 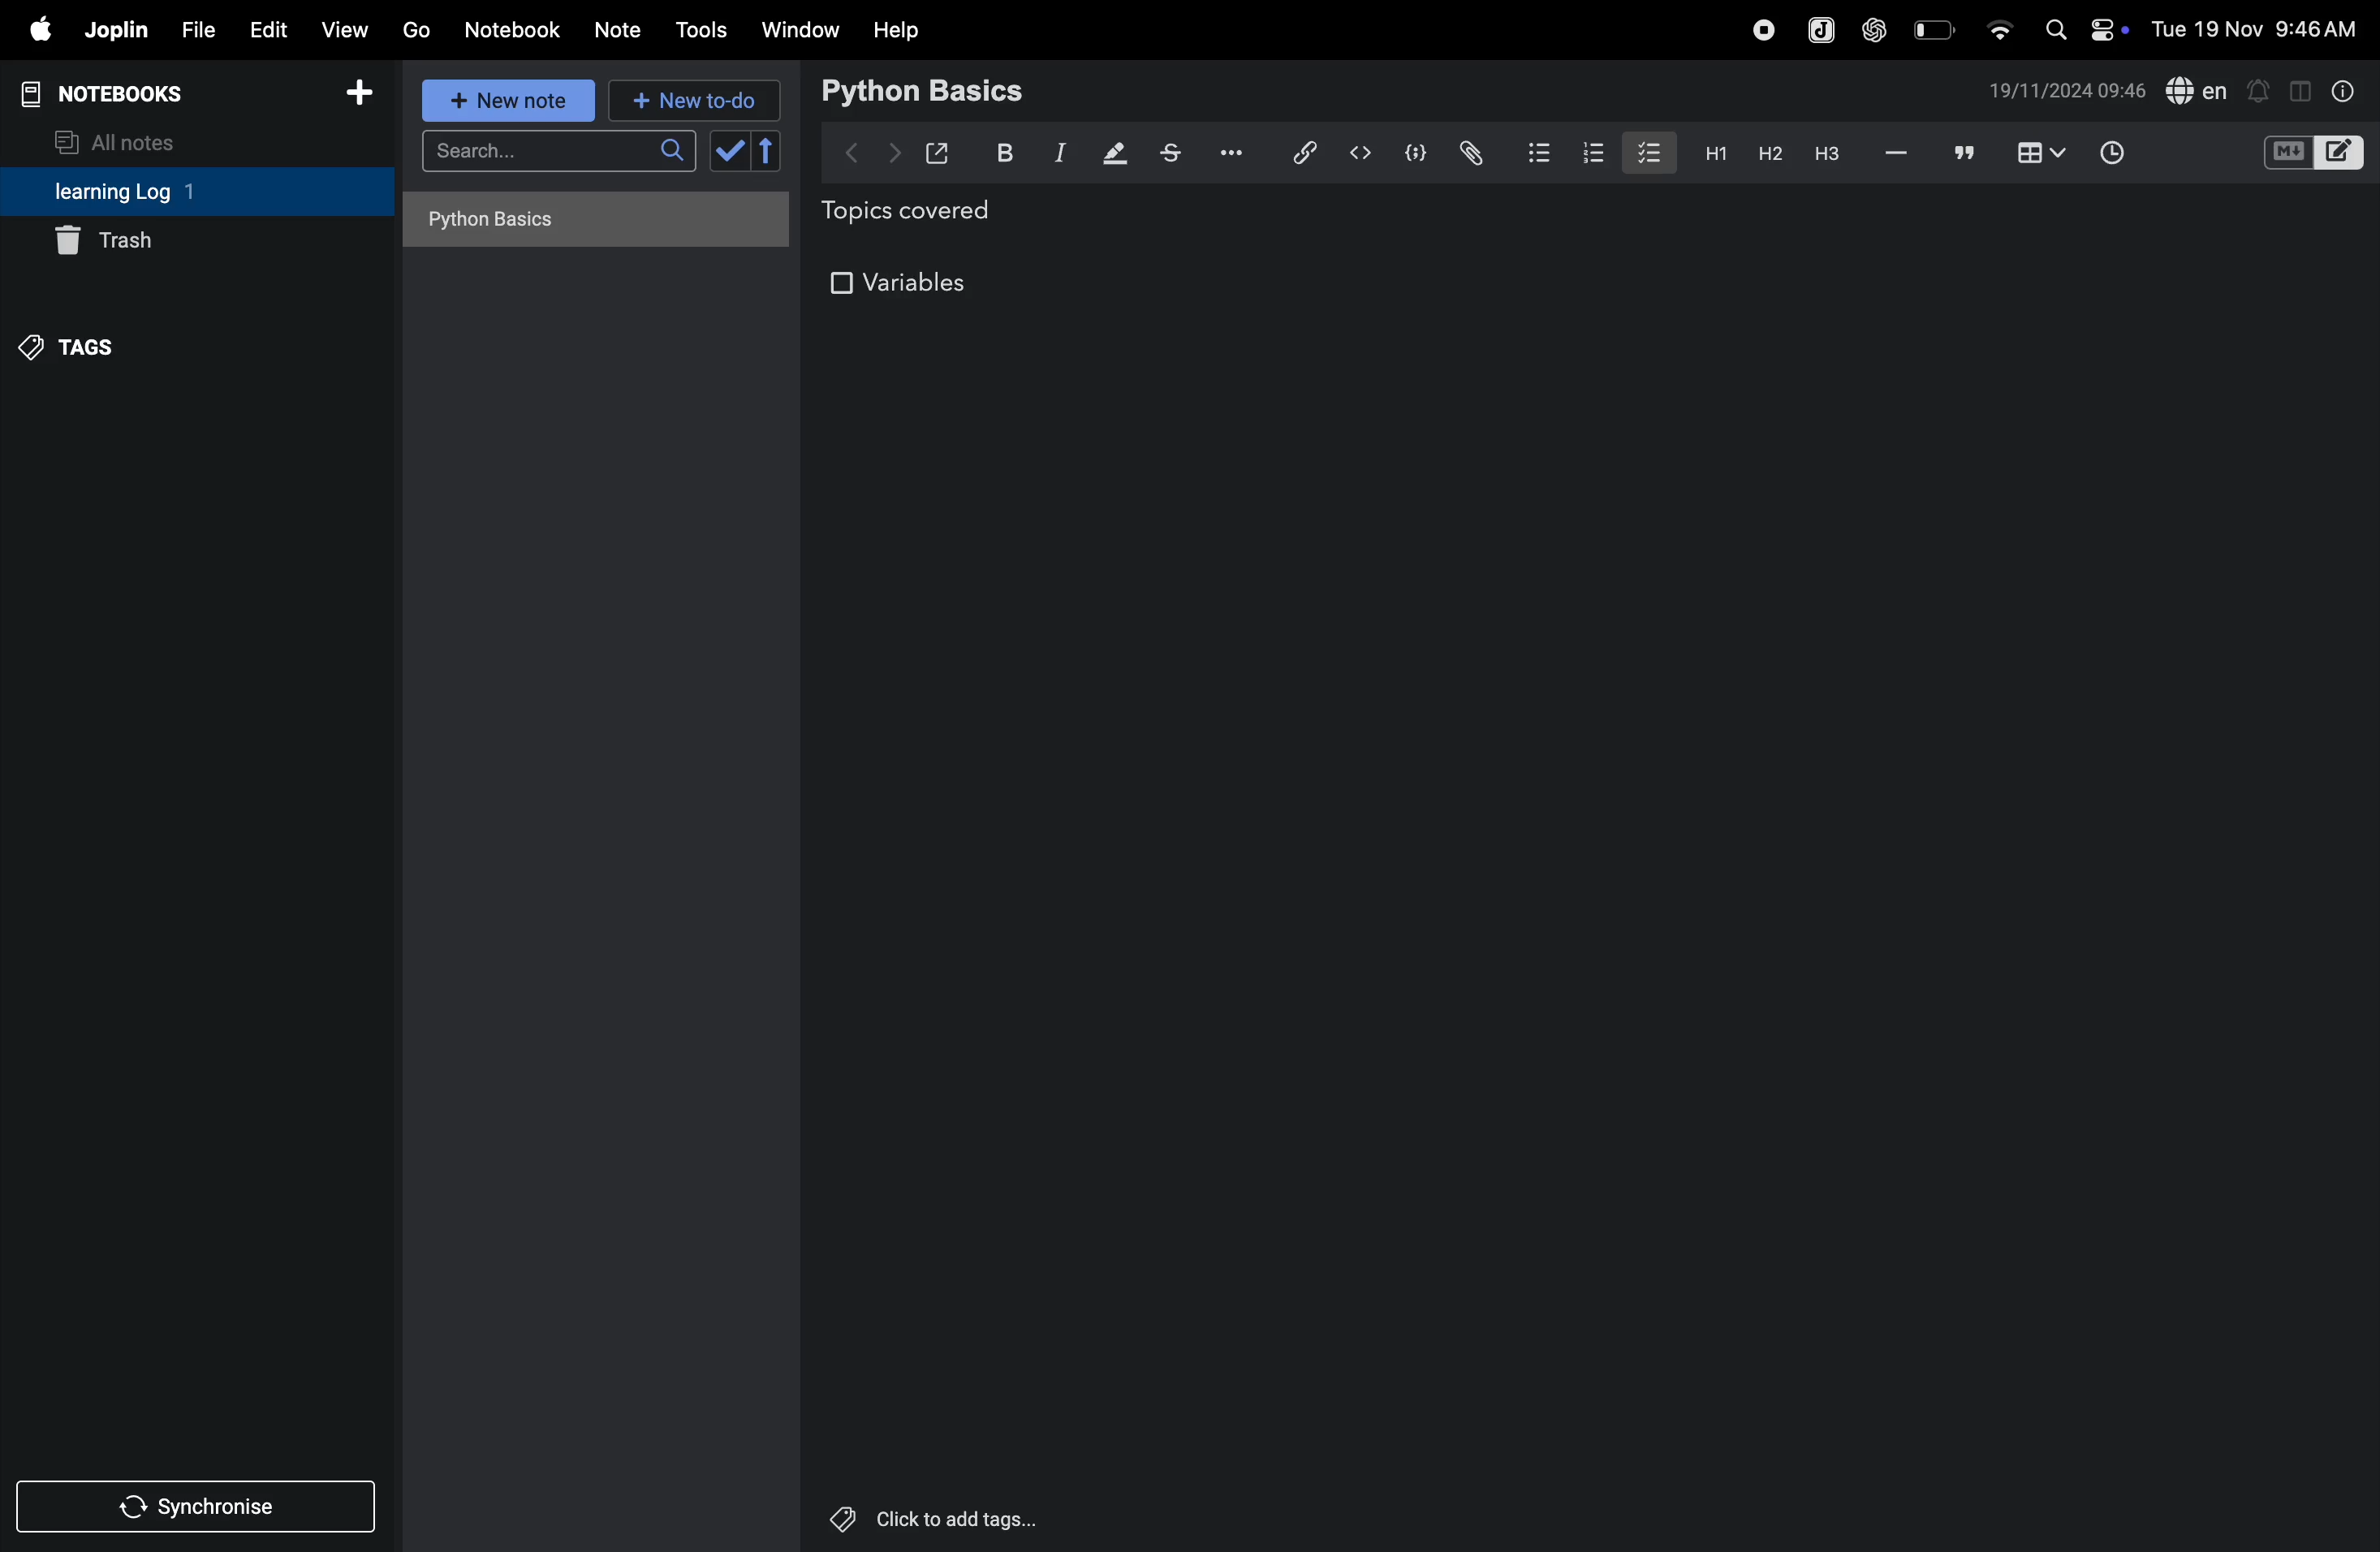 What do you see at coordinates (698, 30) in the screenshot?
I see `tools` at bounding box center [698, 30].